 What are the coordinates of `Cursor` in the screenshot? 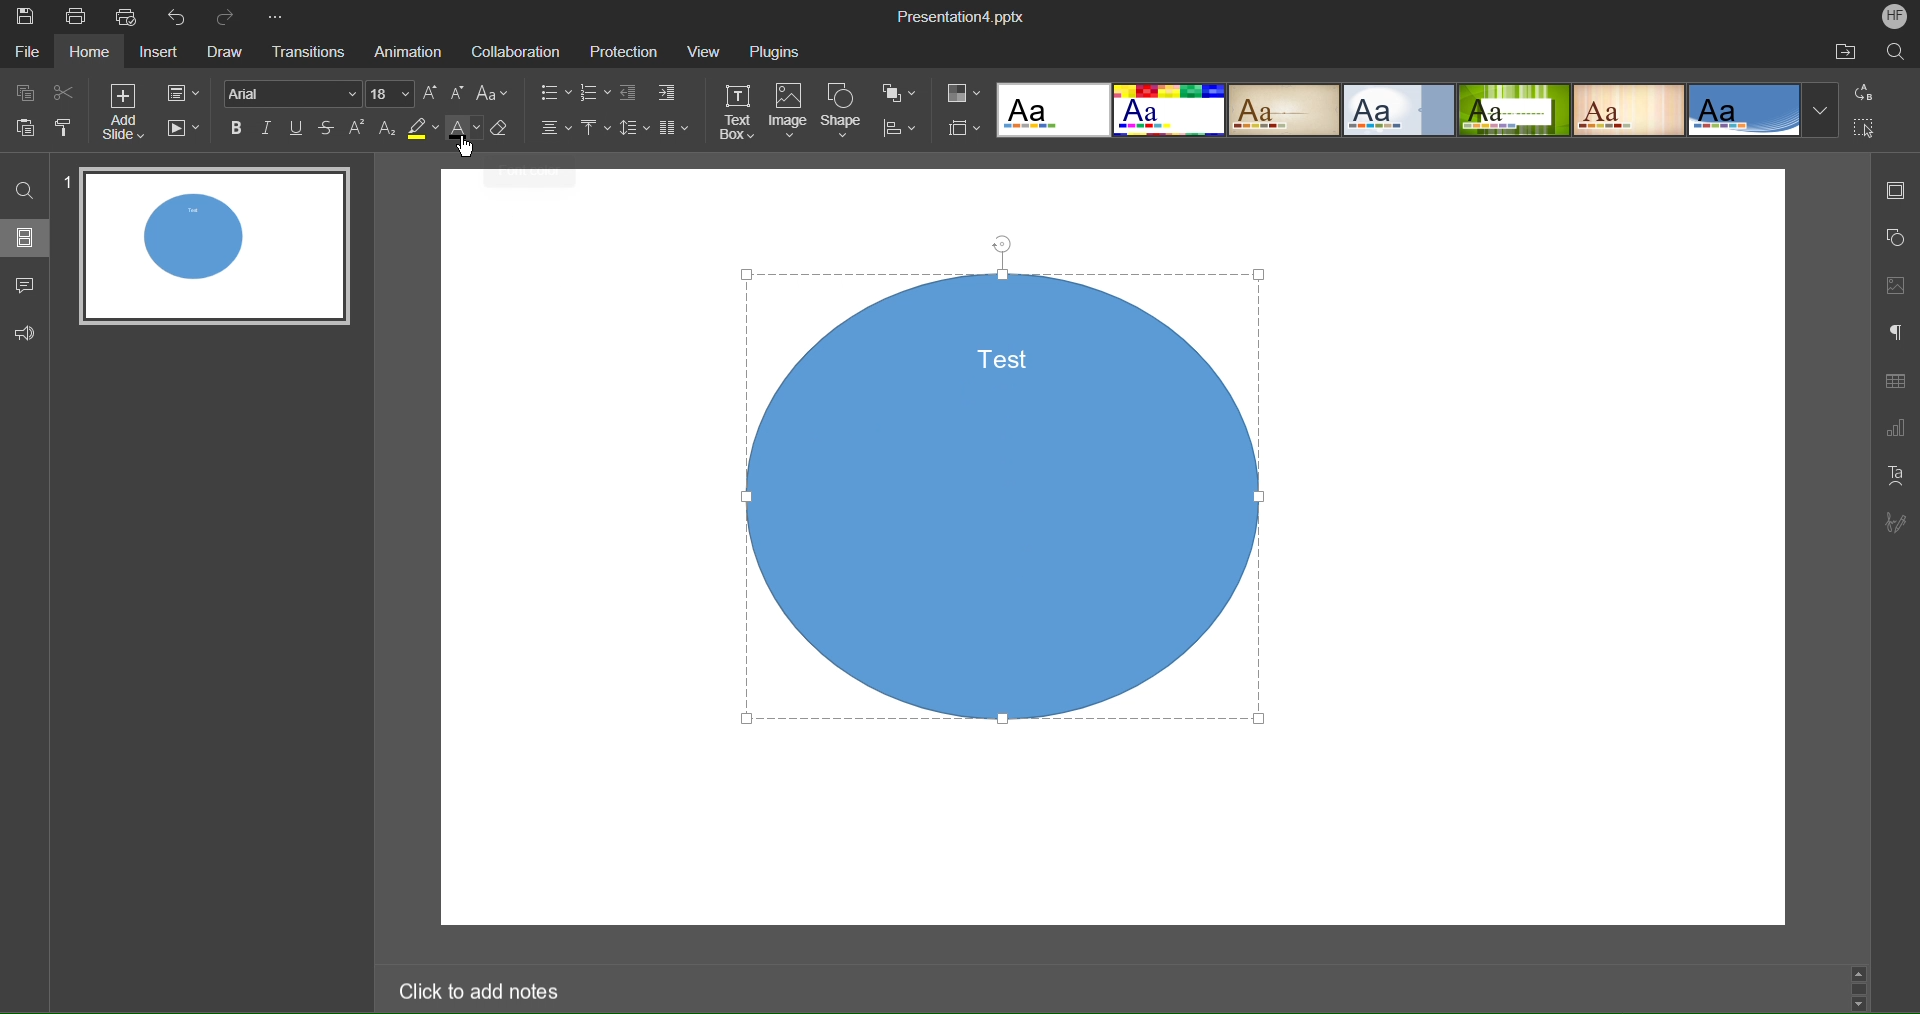 It's located at (465, 151).